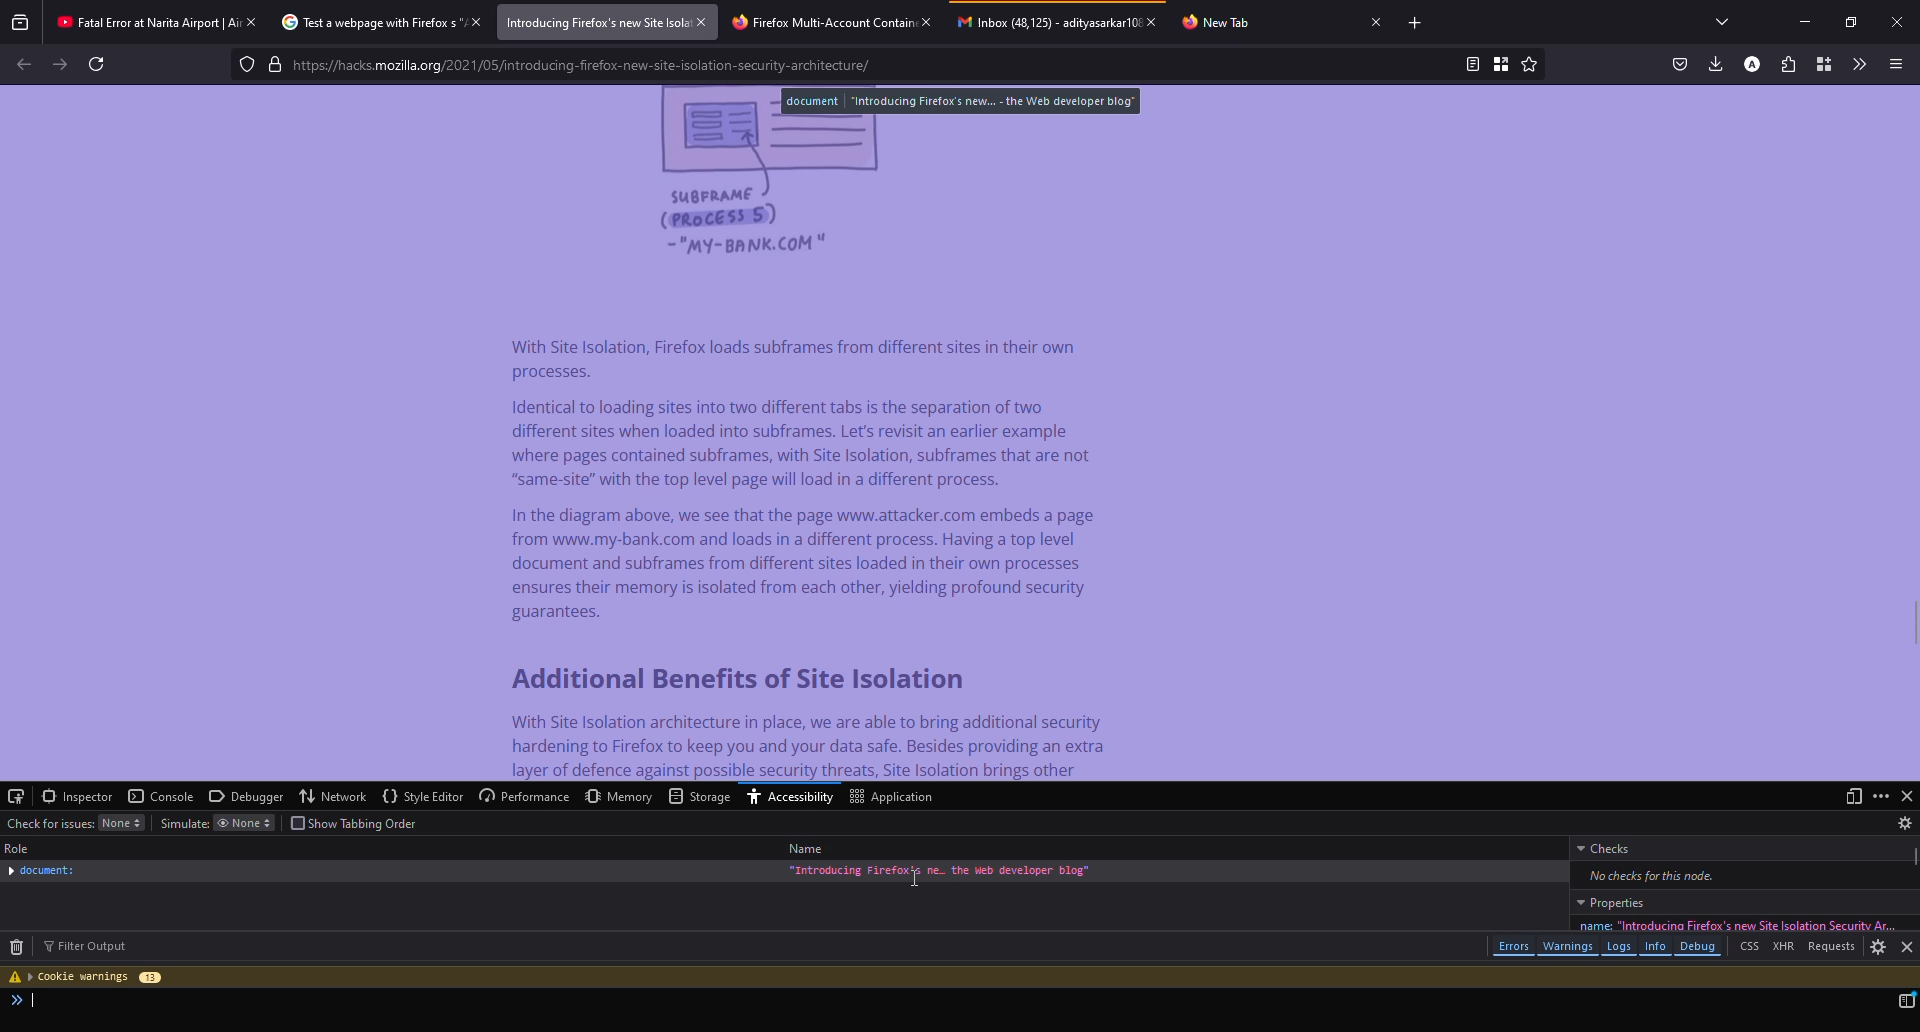 The image size is (1920, 1032). Describe the element at coordinates (1894, 64) in the screenshot. I see `menu` at that location.